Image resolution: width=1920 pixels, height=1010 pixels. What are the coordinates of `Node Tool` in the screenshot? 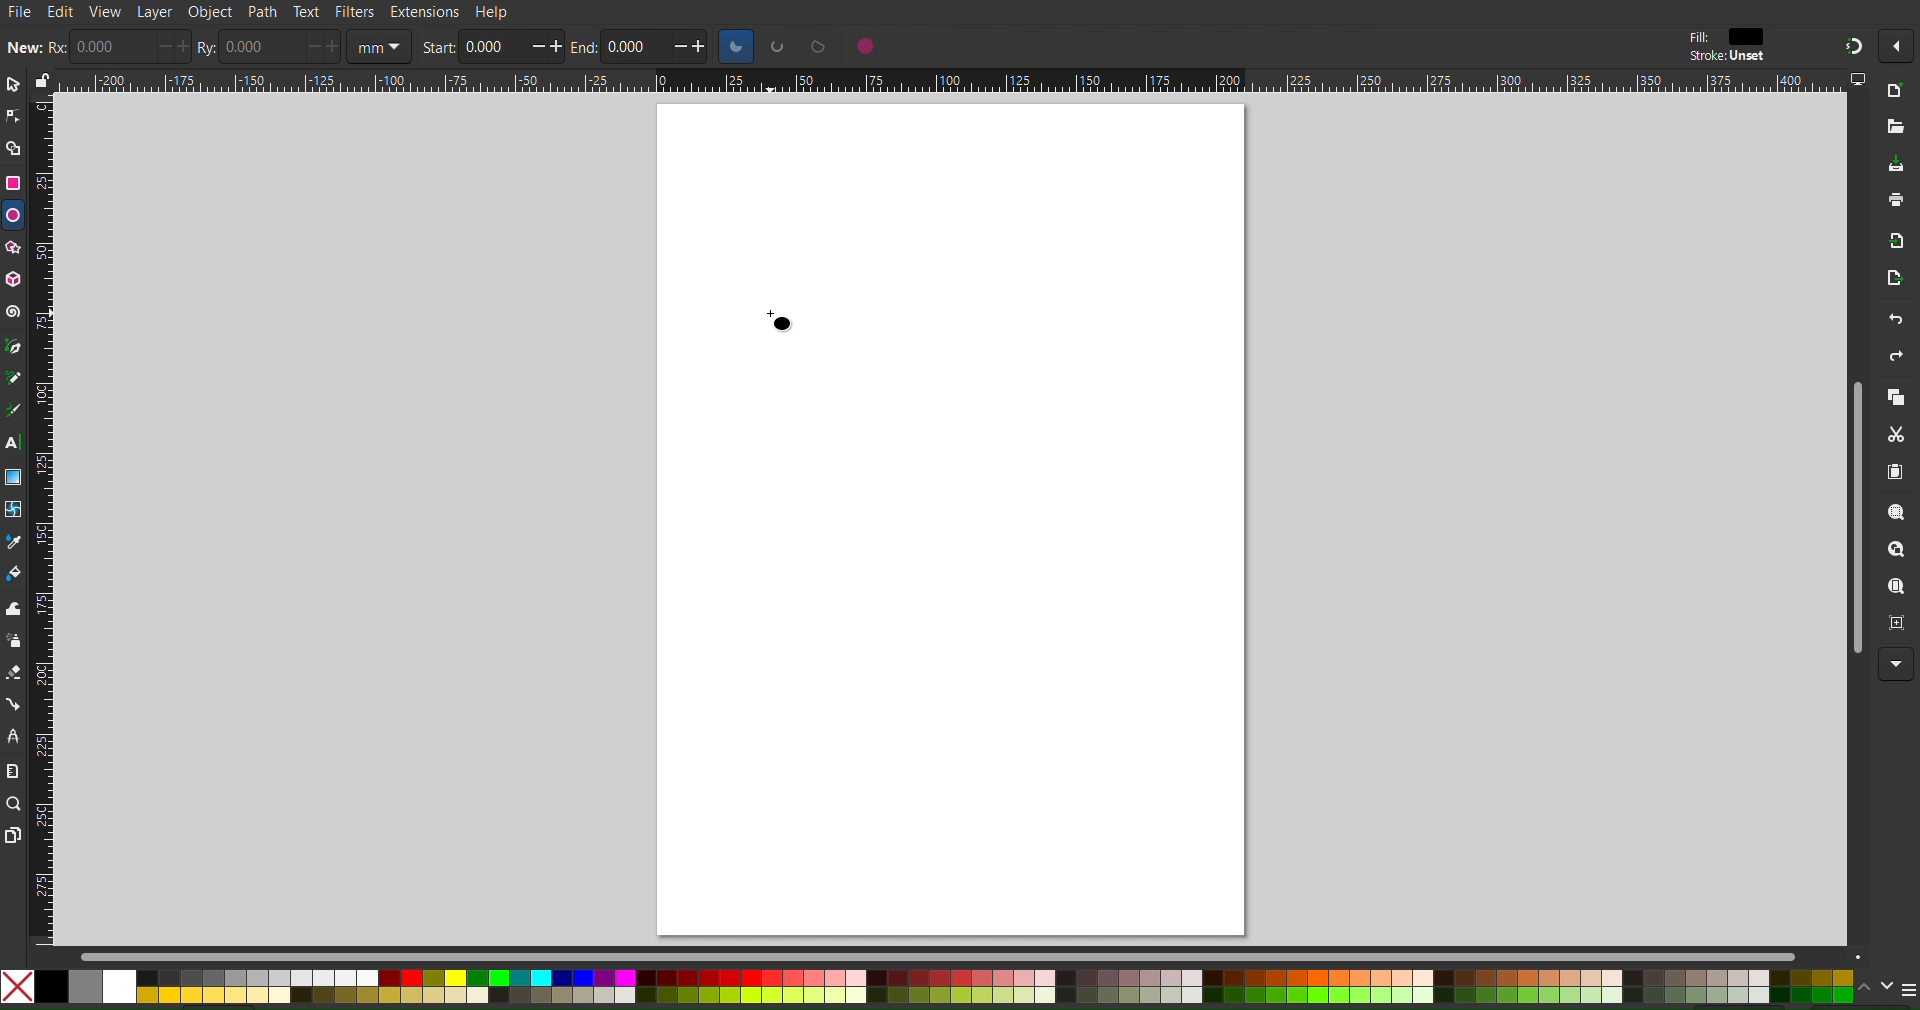 It's located at (12, 119).